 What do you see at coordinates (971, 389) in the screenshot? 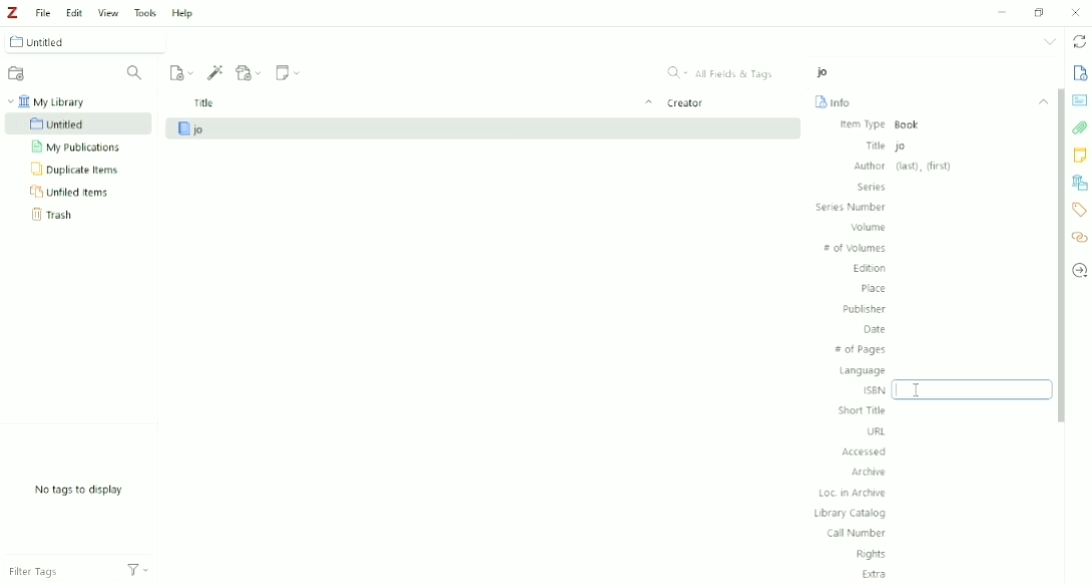
I see `ISB Input` at bounding box center [971, 389].